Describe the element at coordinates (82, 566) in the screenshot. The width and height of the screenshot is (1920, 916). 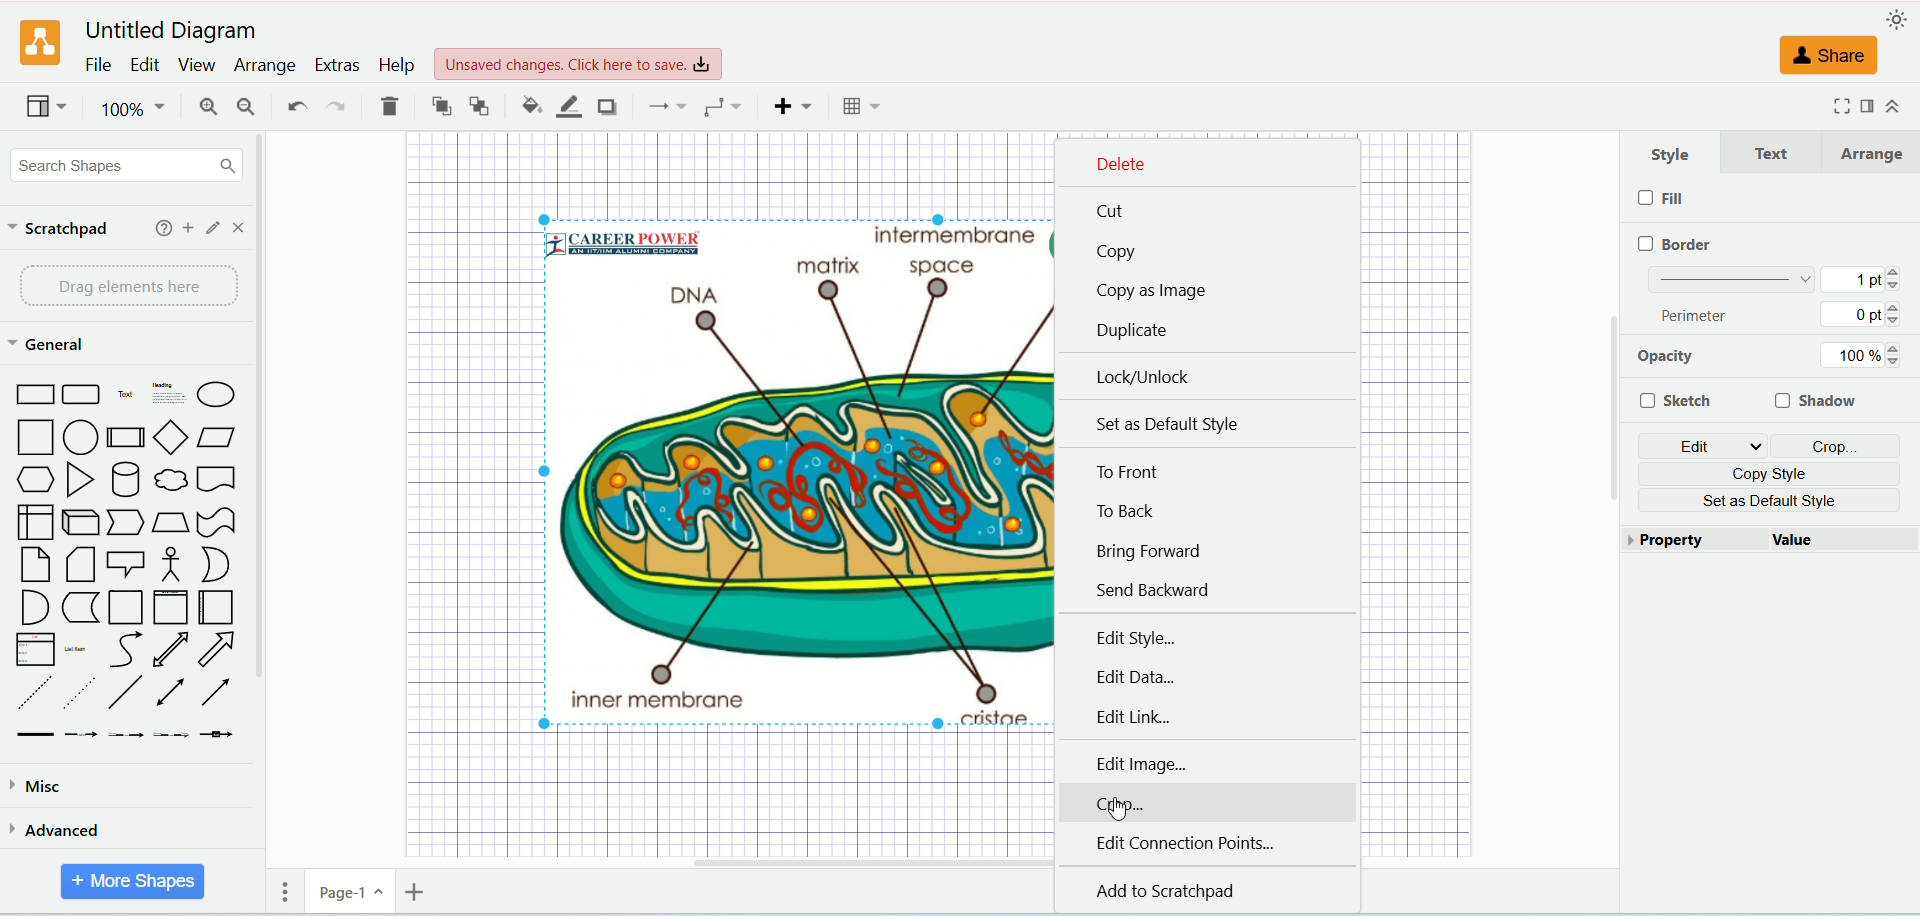
I see `Note` at that location.